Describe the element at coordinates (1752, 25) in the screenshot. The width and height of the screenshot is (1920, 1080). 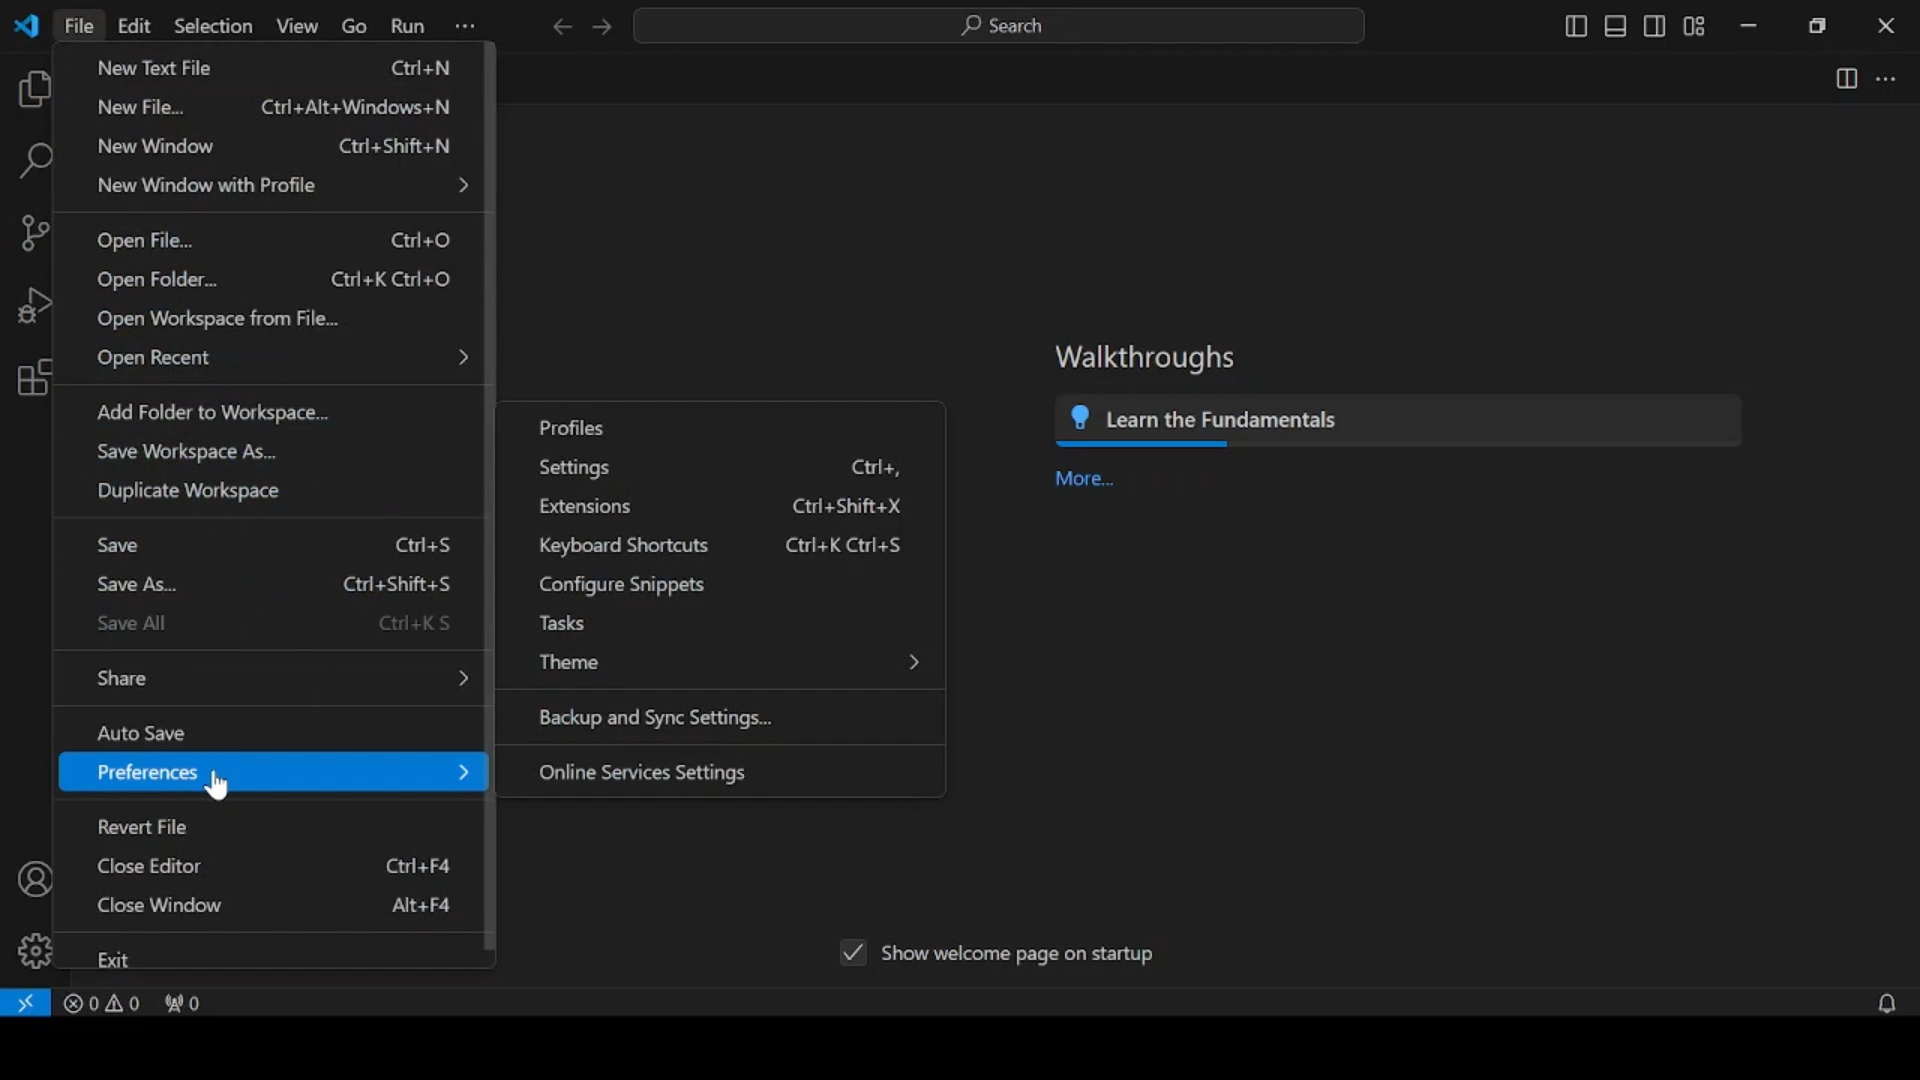
I see `minimize` at that location.